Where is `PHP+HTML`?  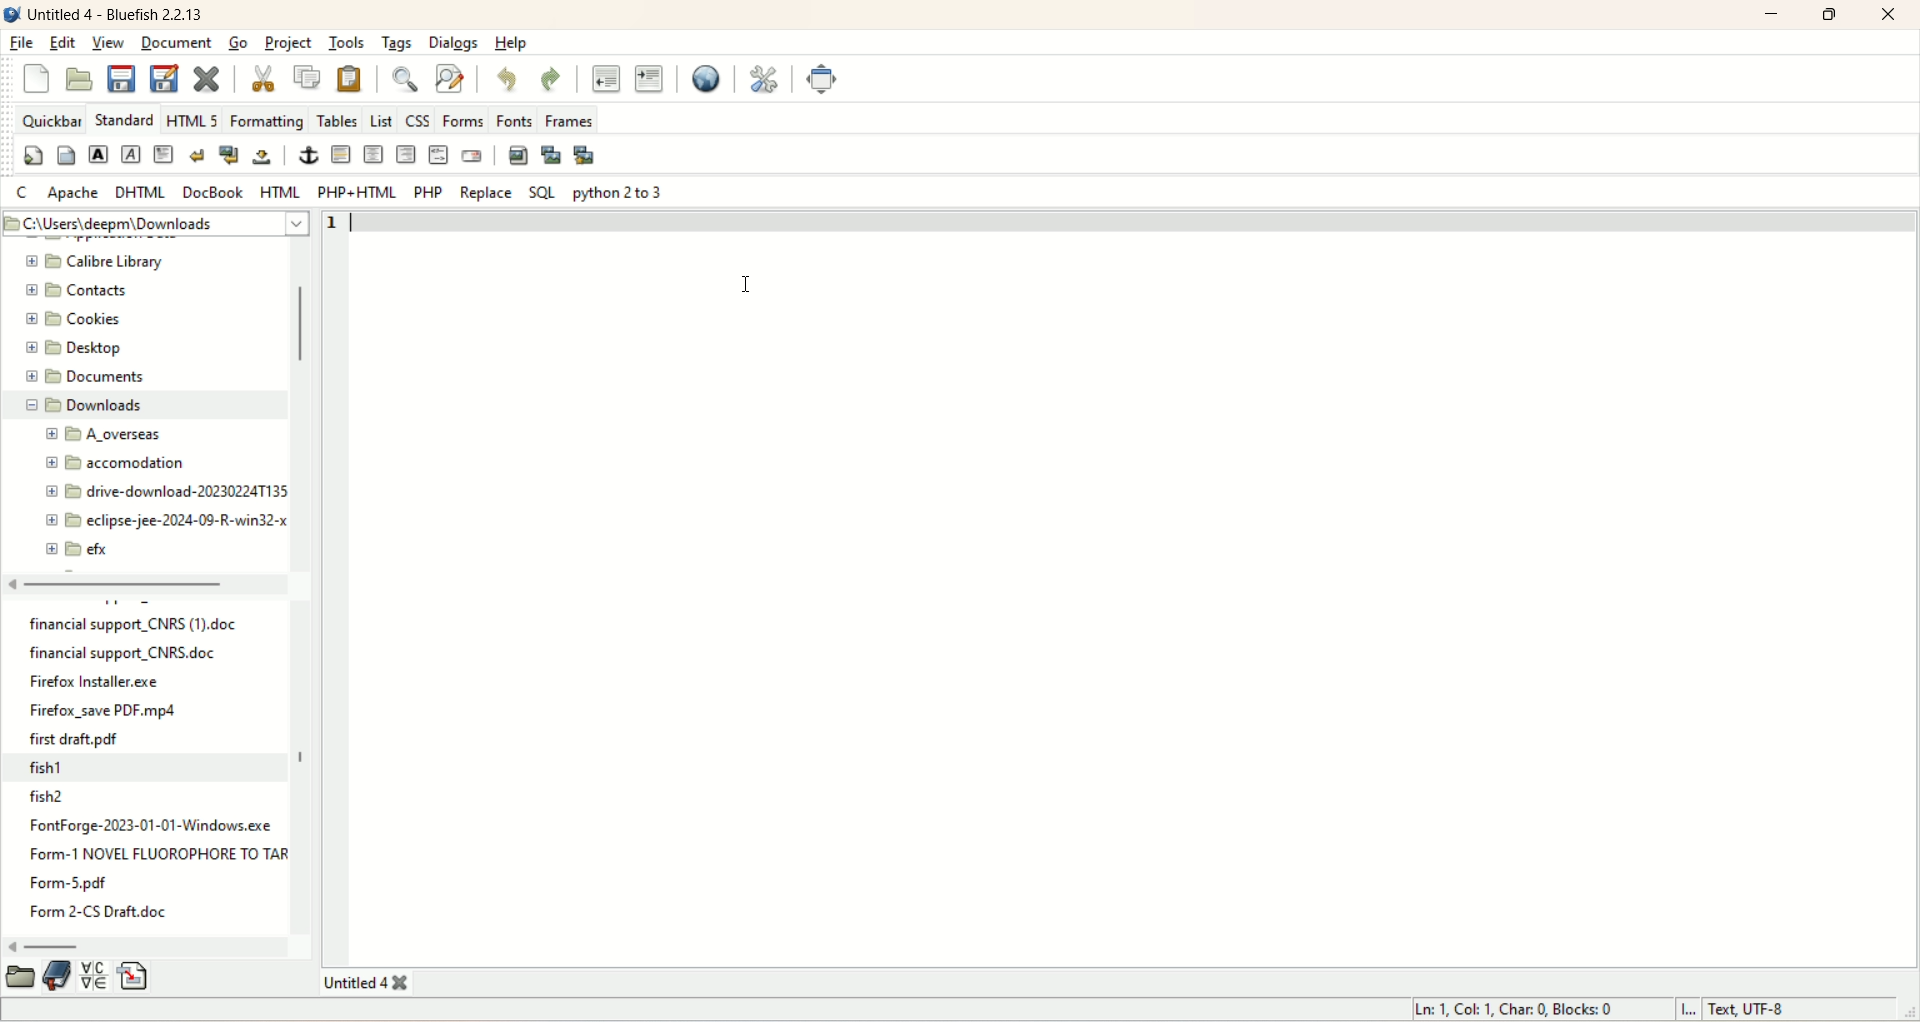 PHP+HTML is located at coordinates (356, 191).